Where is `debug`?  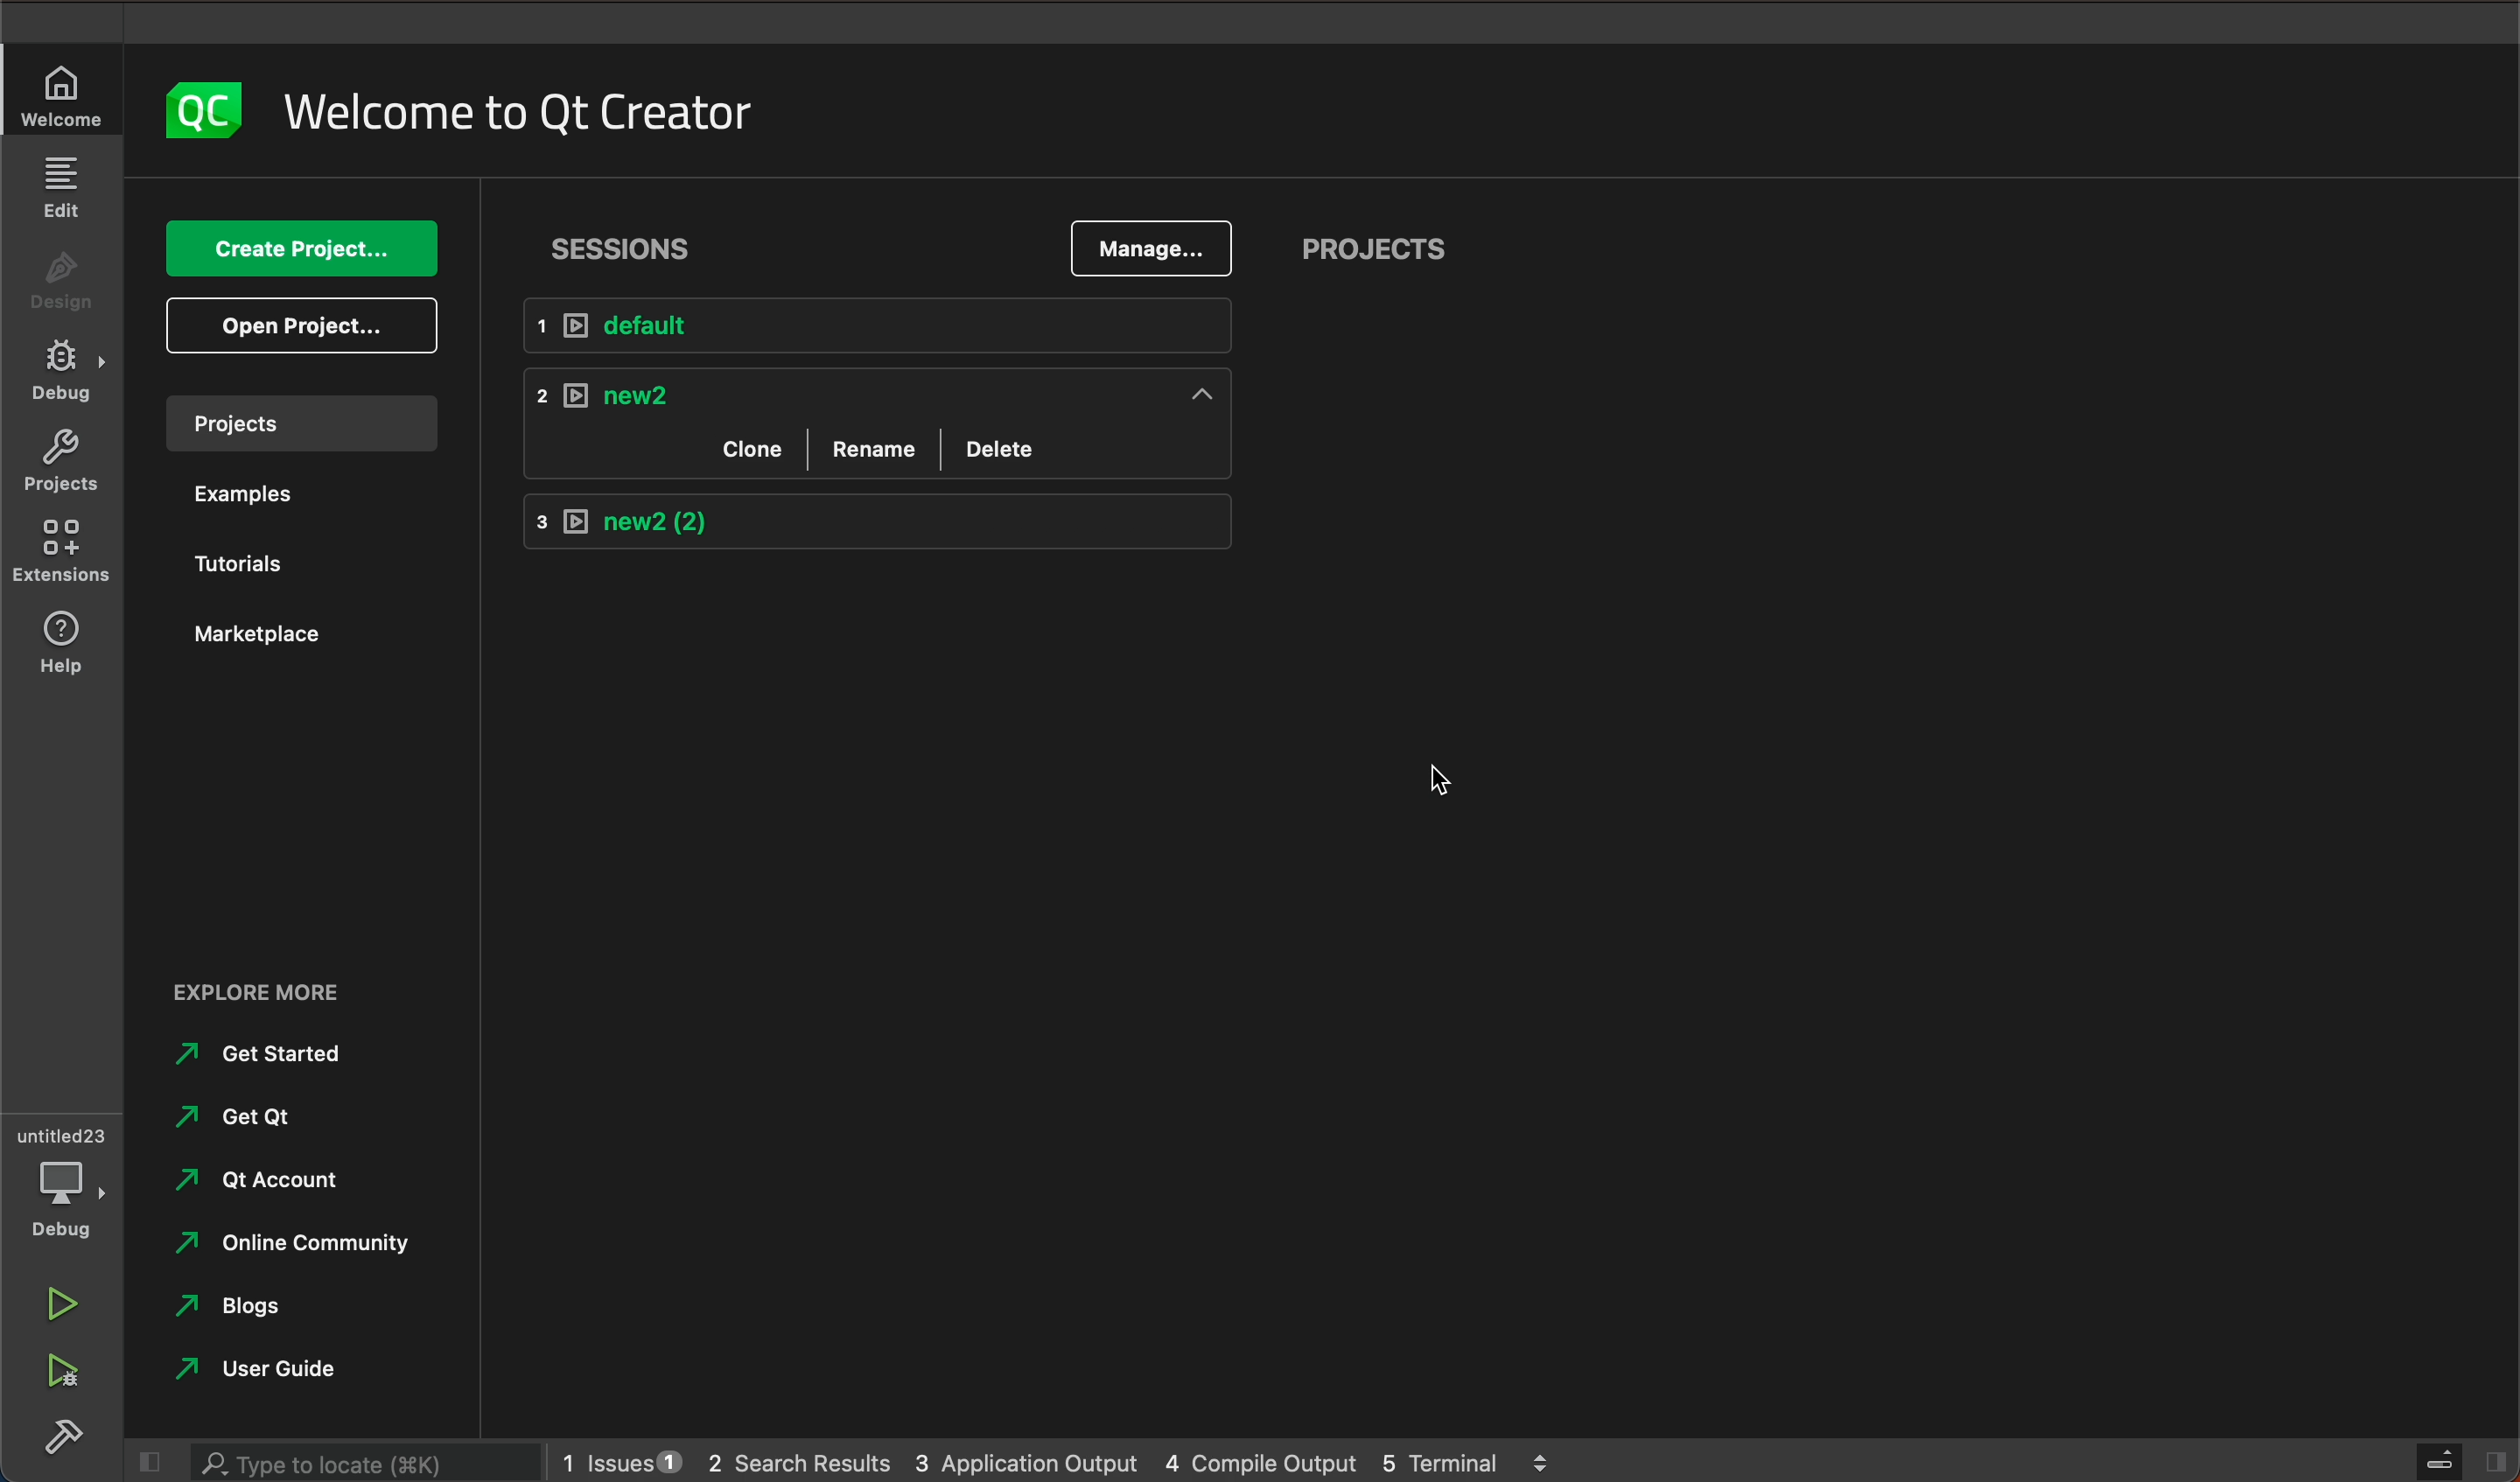 debug is located at coordinates (60, 1180).